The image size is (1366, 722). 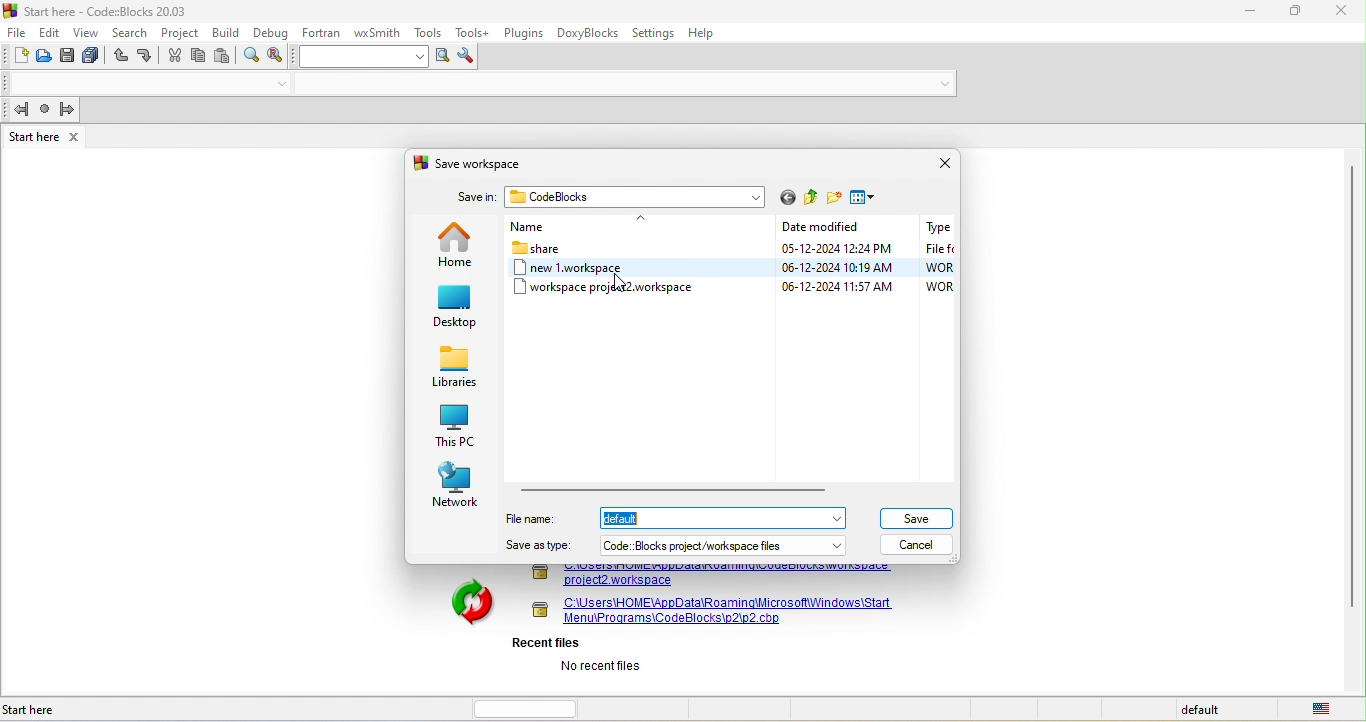 What do you see at coordinates (364, 56) in the screenshot?
I see `text to search` at bounding box center [364, 56].